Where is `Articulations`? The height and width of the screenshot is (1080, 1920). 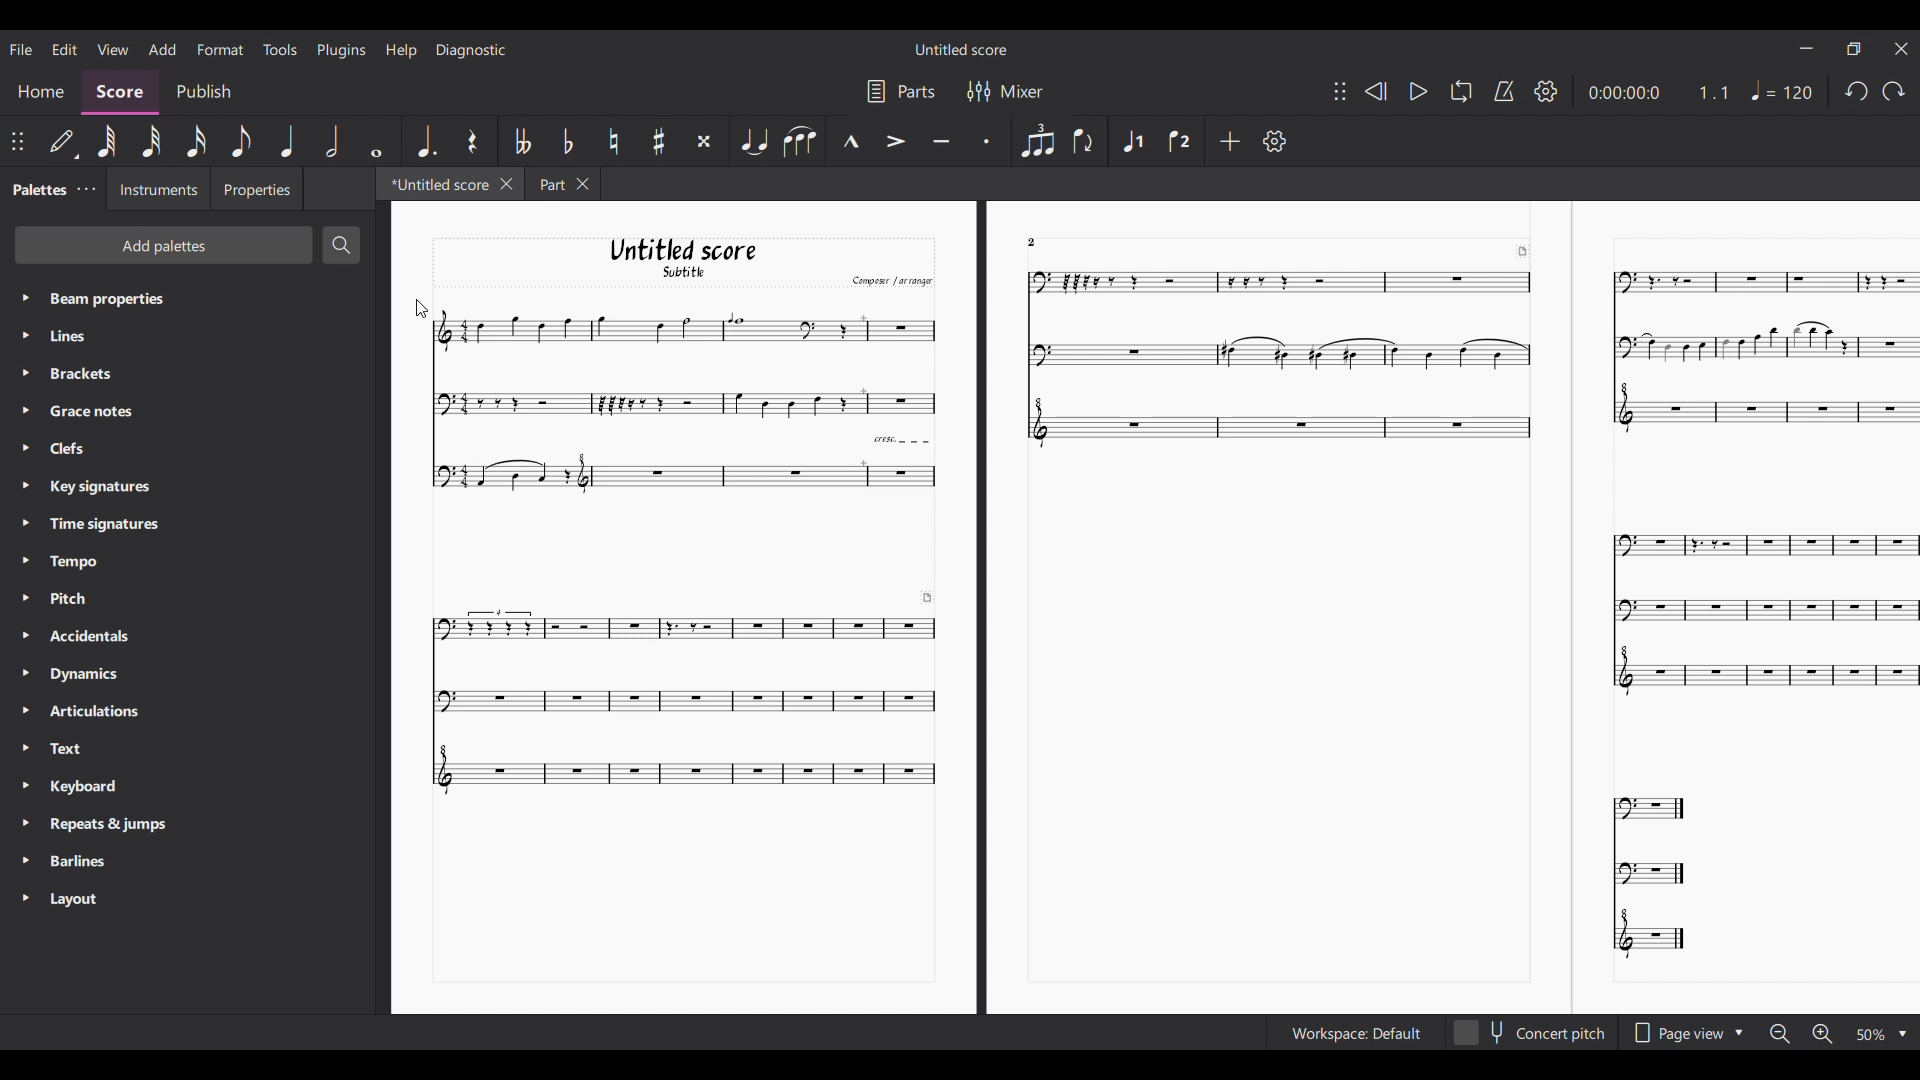
Articulations is located at coordinates (100, 710).